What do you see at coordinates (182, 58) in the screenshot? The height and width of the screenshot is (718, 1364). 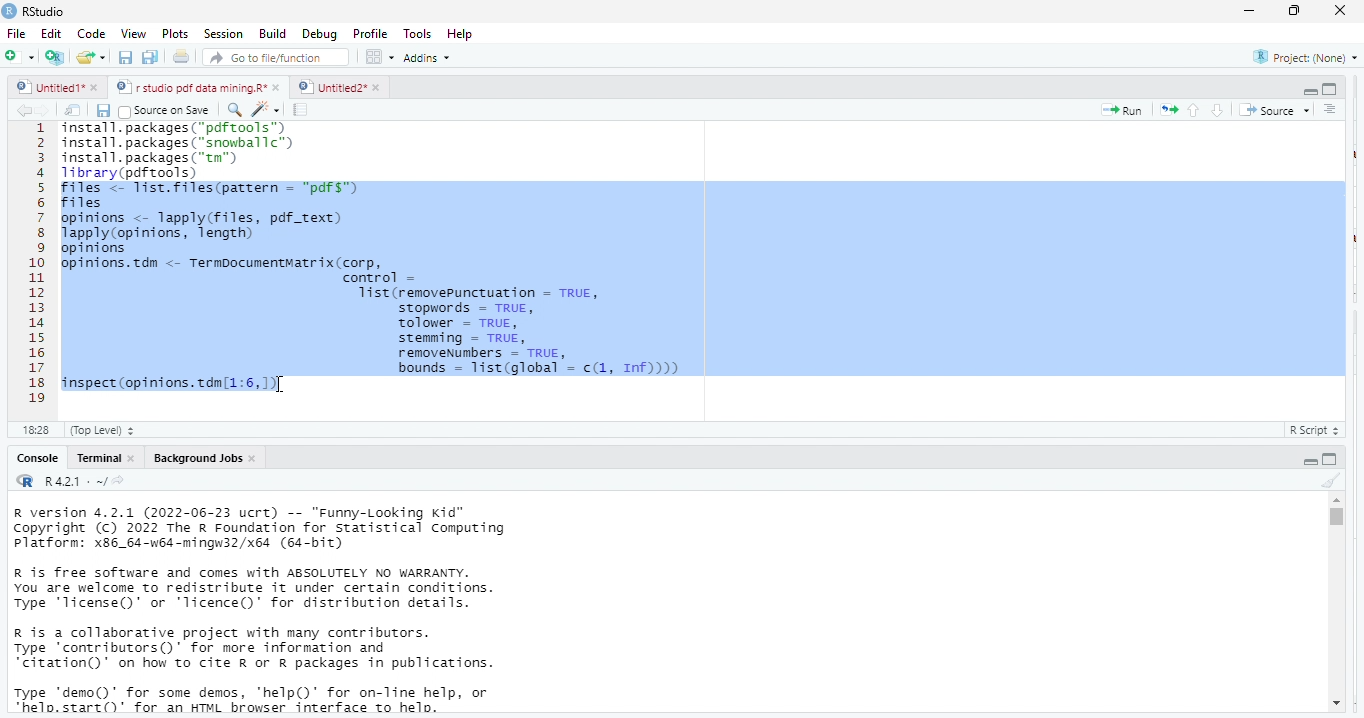 I see `print the current file` at bounding box center [182, 58].